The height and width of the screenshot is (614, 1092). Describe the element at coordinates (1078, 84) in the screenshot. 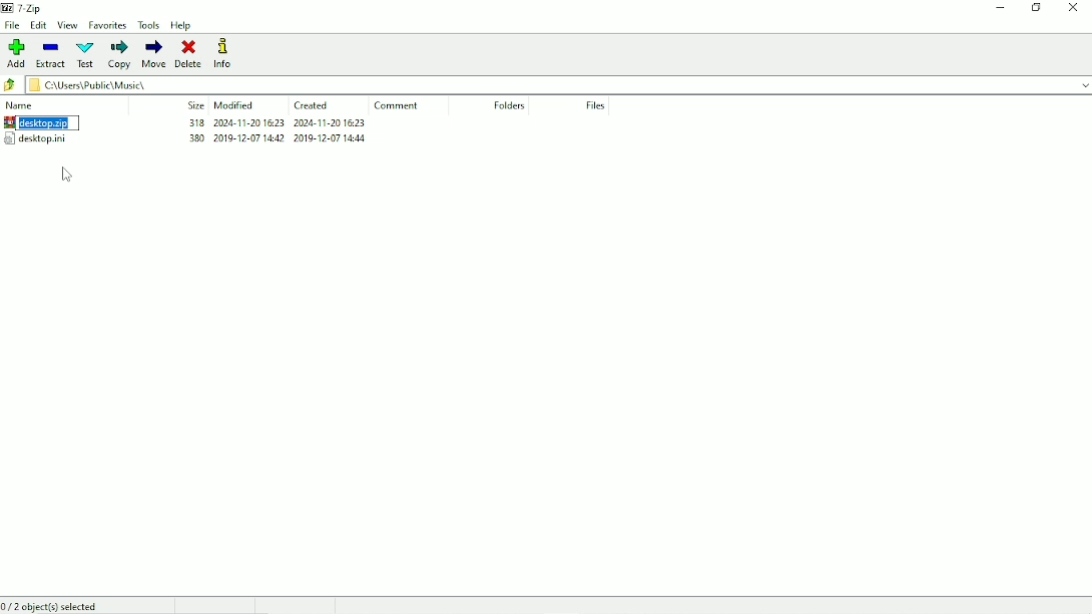

I see `drop down` at that location.